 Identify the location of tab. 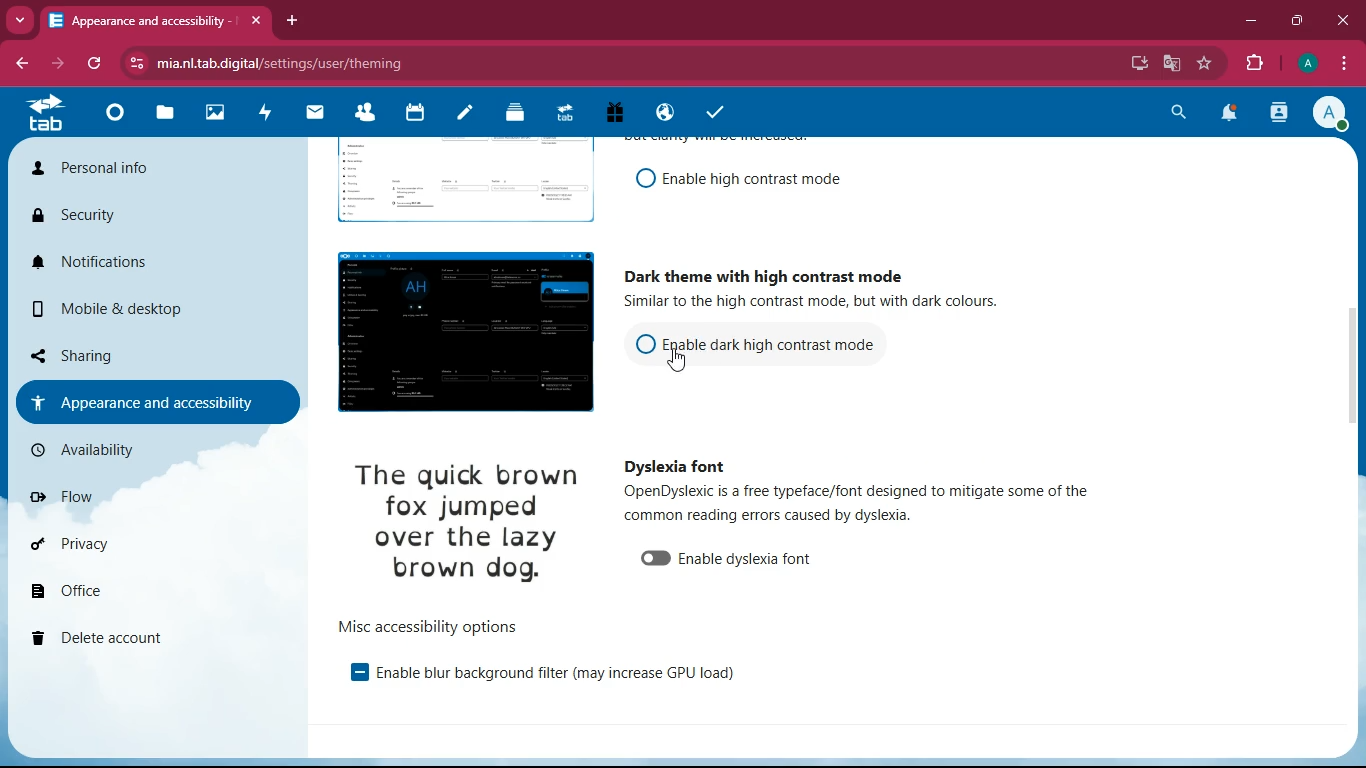
(141, 20).